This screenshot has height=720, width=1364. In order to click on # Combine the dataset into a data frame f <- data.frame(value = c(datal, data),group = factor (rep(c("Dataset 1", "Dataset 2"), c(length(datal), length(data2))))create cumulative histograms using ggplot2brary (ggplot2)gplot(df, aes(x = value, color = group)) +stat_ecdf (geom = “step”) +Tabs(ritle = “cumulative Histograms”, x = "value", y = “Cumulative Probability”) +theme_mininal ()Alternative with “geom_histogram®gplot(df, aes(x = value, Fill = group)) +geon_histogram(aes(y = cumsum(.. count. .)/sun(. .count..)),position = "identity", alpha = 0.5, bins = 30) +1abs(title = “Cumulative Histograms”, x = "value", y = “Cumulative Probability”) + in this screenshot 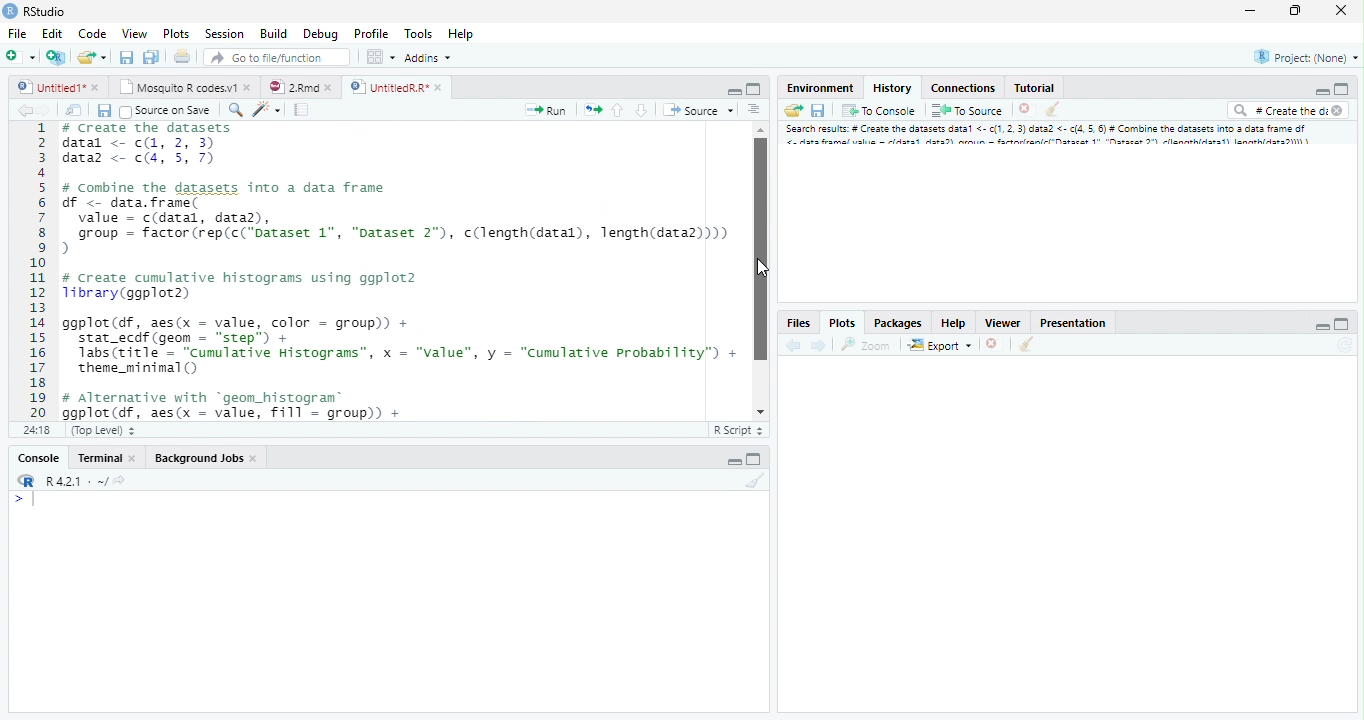, I will do `click(402, 271)`.